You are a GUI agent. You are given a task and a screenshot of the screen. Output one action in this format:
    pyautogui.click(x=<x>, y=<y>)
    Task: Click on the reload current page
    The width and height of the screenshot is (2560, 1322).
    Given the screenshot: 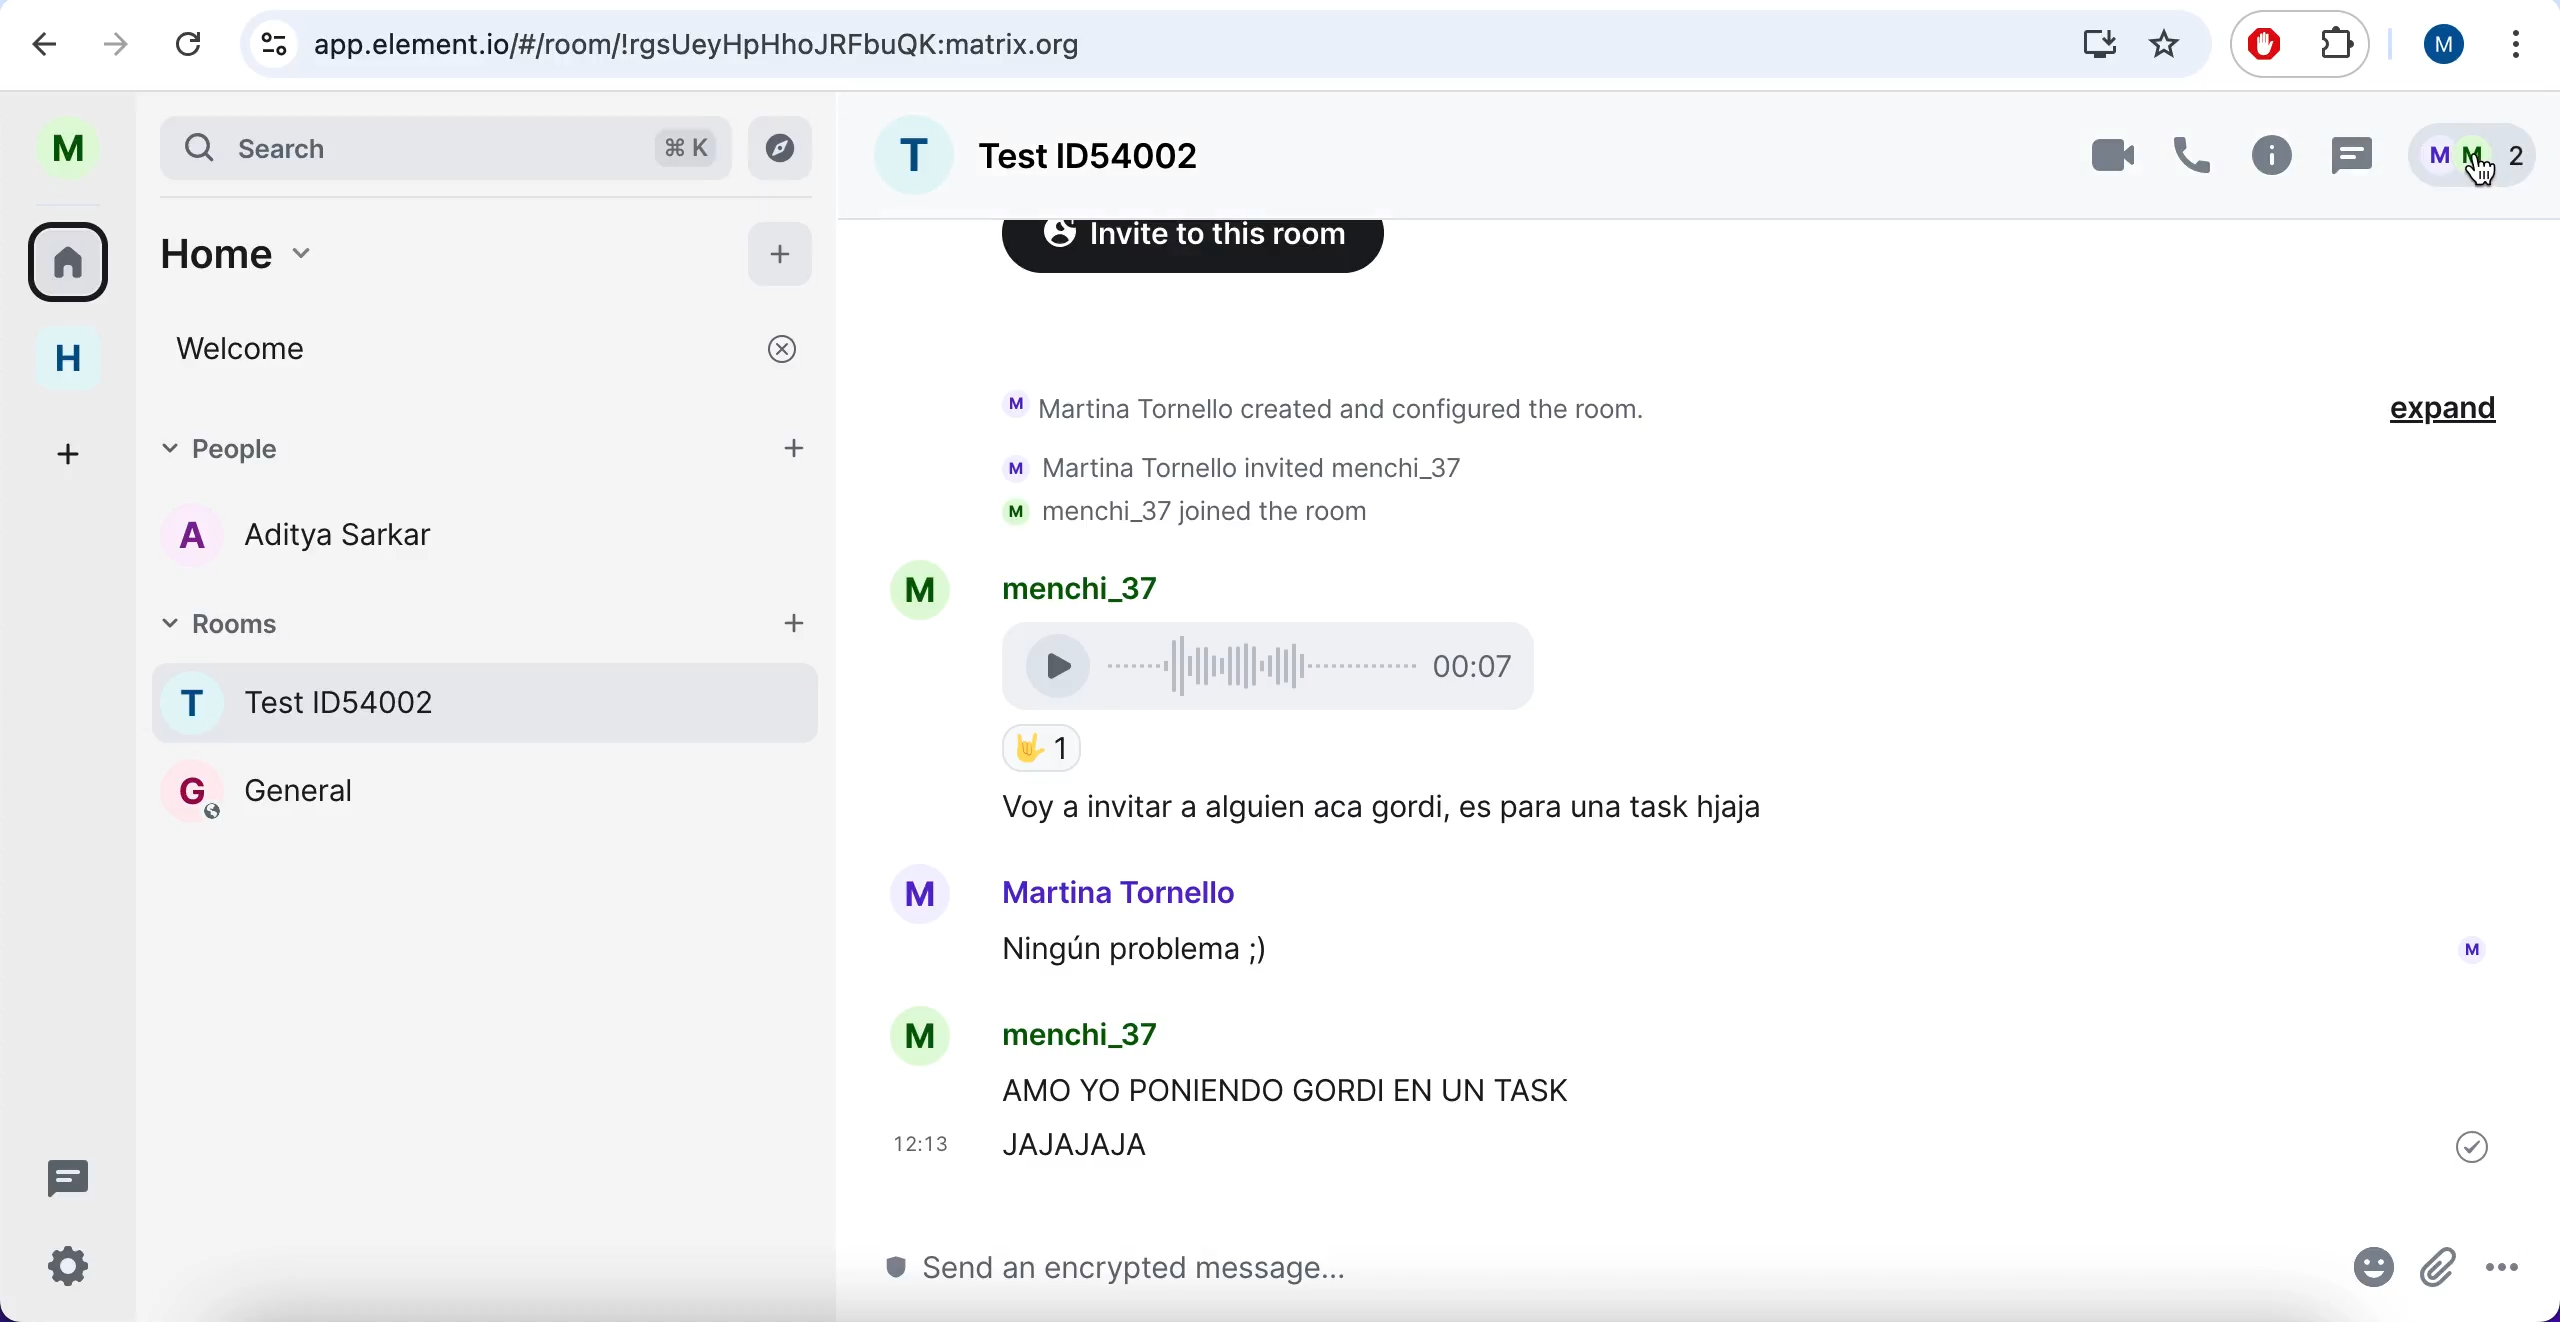 What is the action you would take?
    pyautogui.click(x=187, y=47)
    